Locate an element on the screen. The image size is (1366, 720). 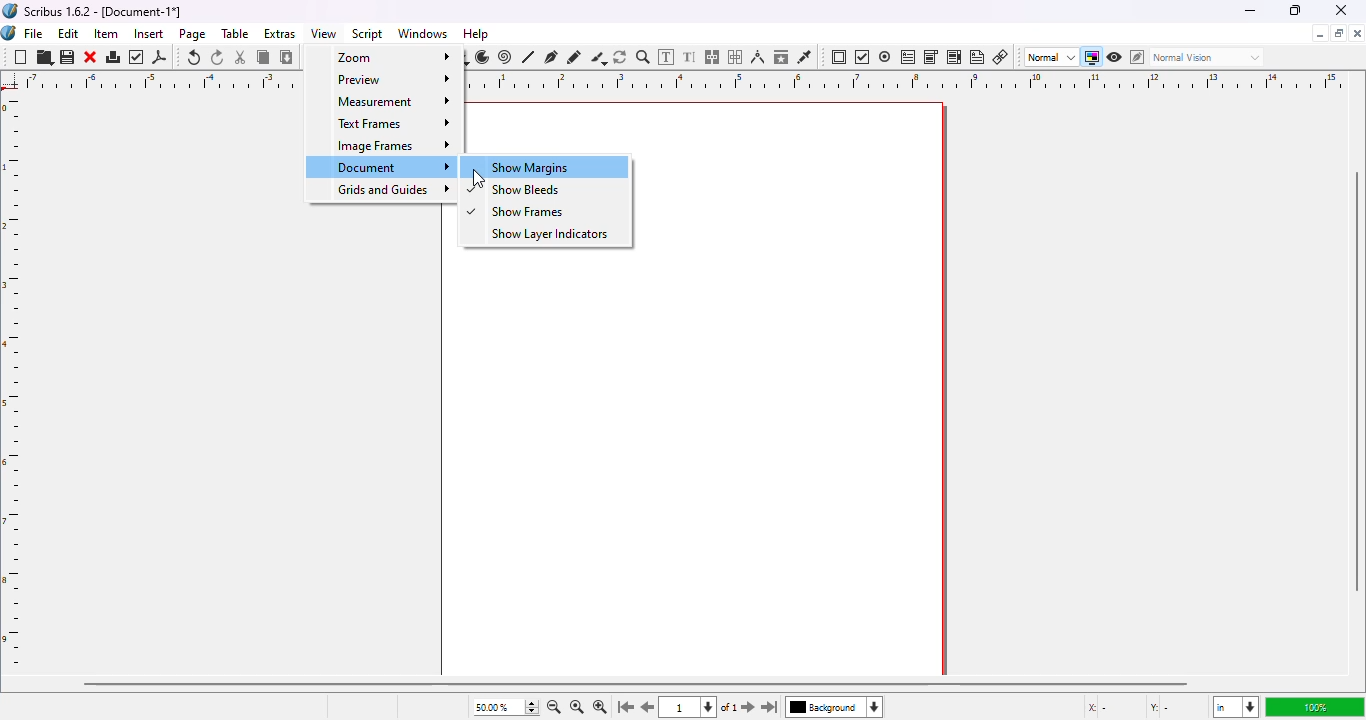
close is located at coordinates (91, 57).